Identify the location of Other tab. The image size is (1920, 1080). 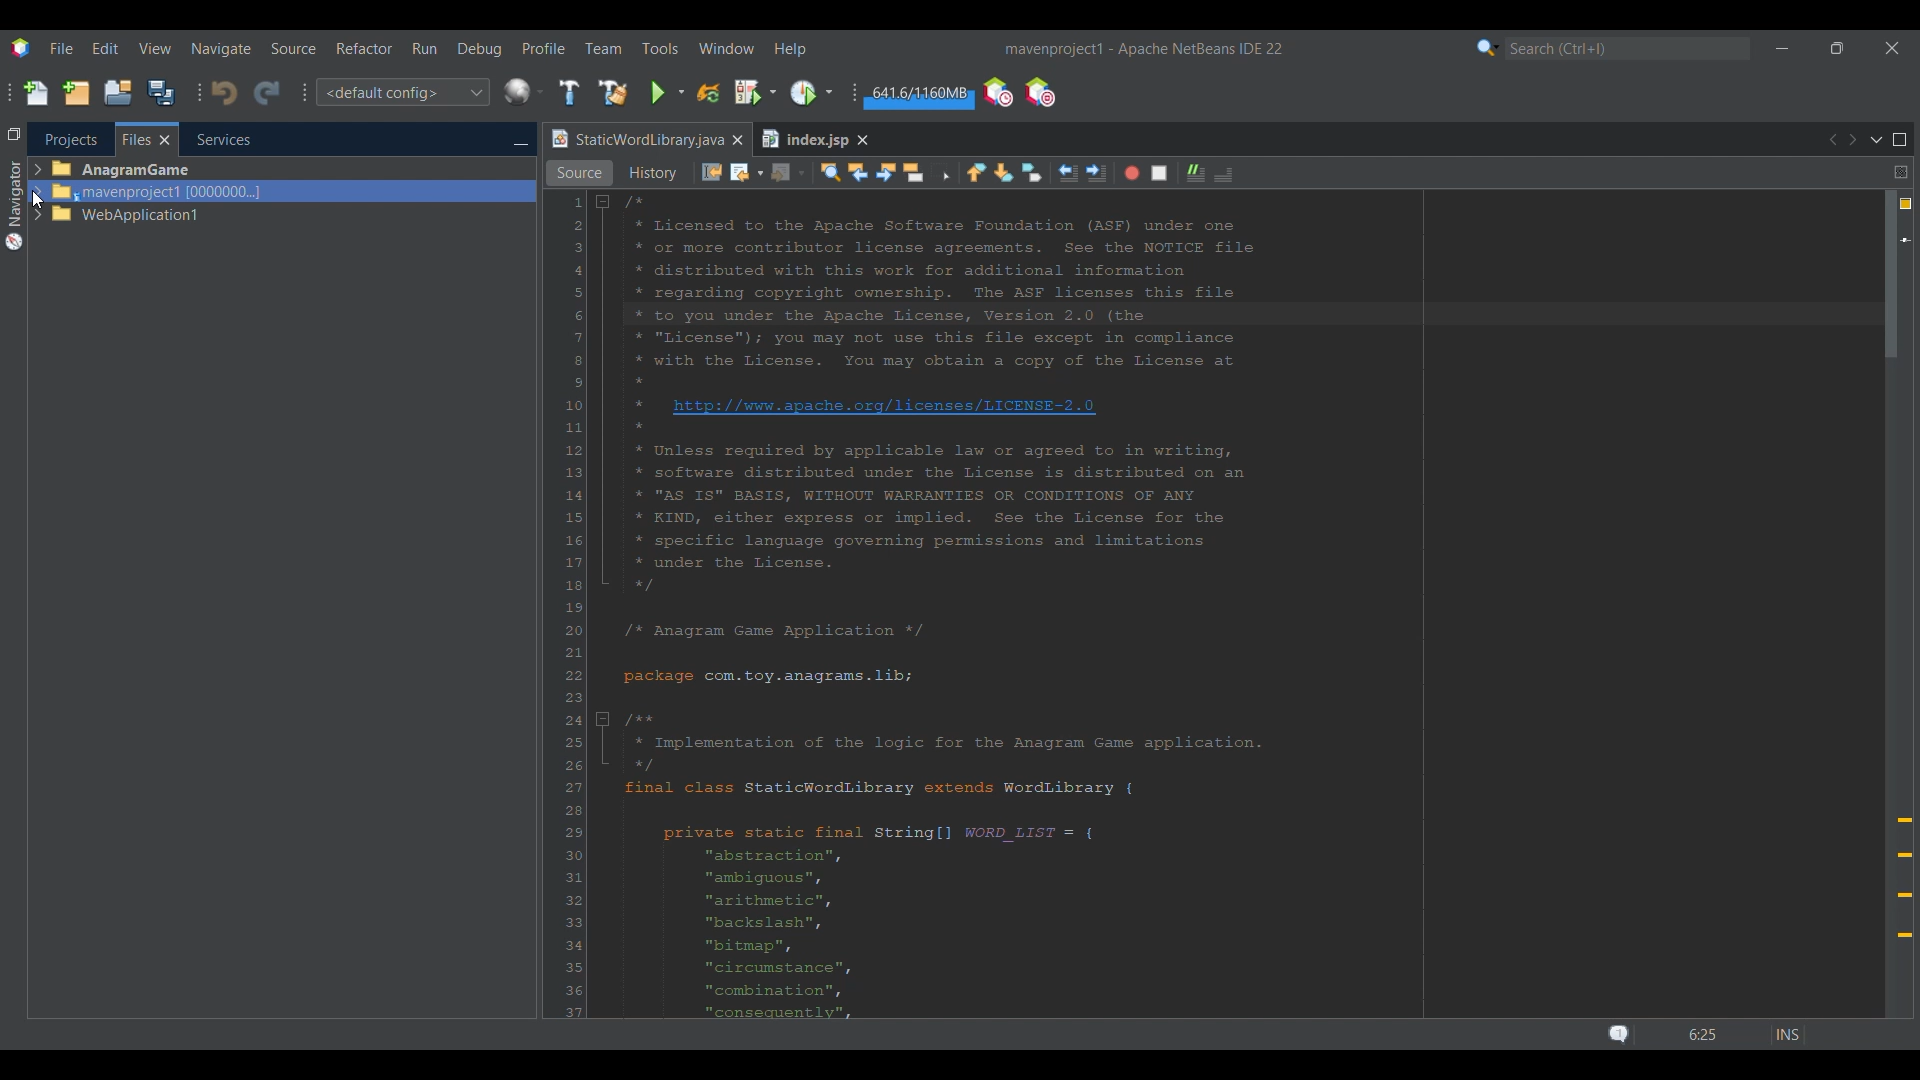
(813, 139).